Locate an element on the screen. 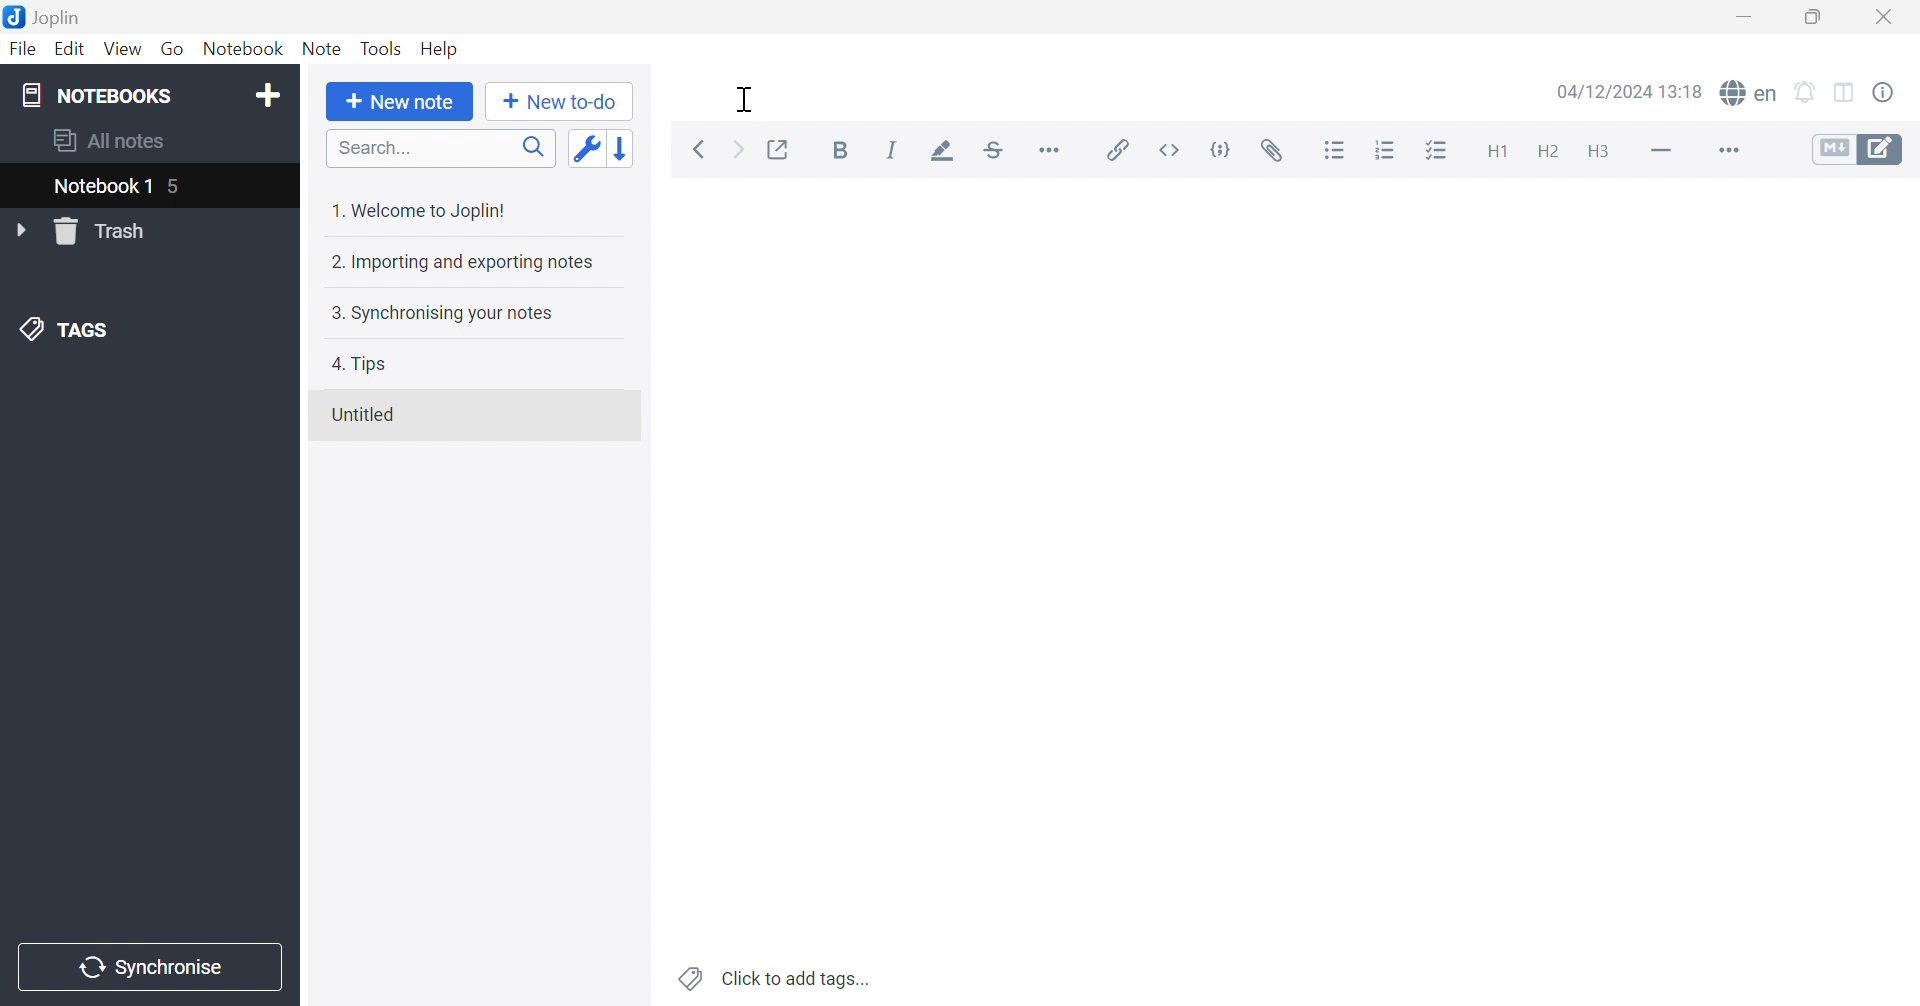  aLL NOTES is located at coordinates (121, 142).